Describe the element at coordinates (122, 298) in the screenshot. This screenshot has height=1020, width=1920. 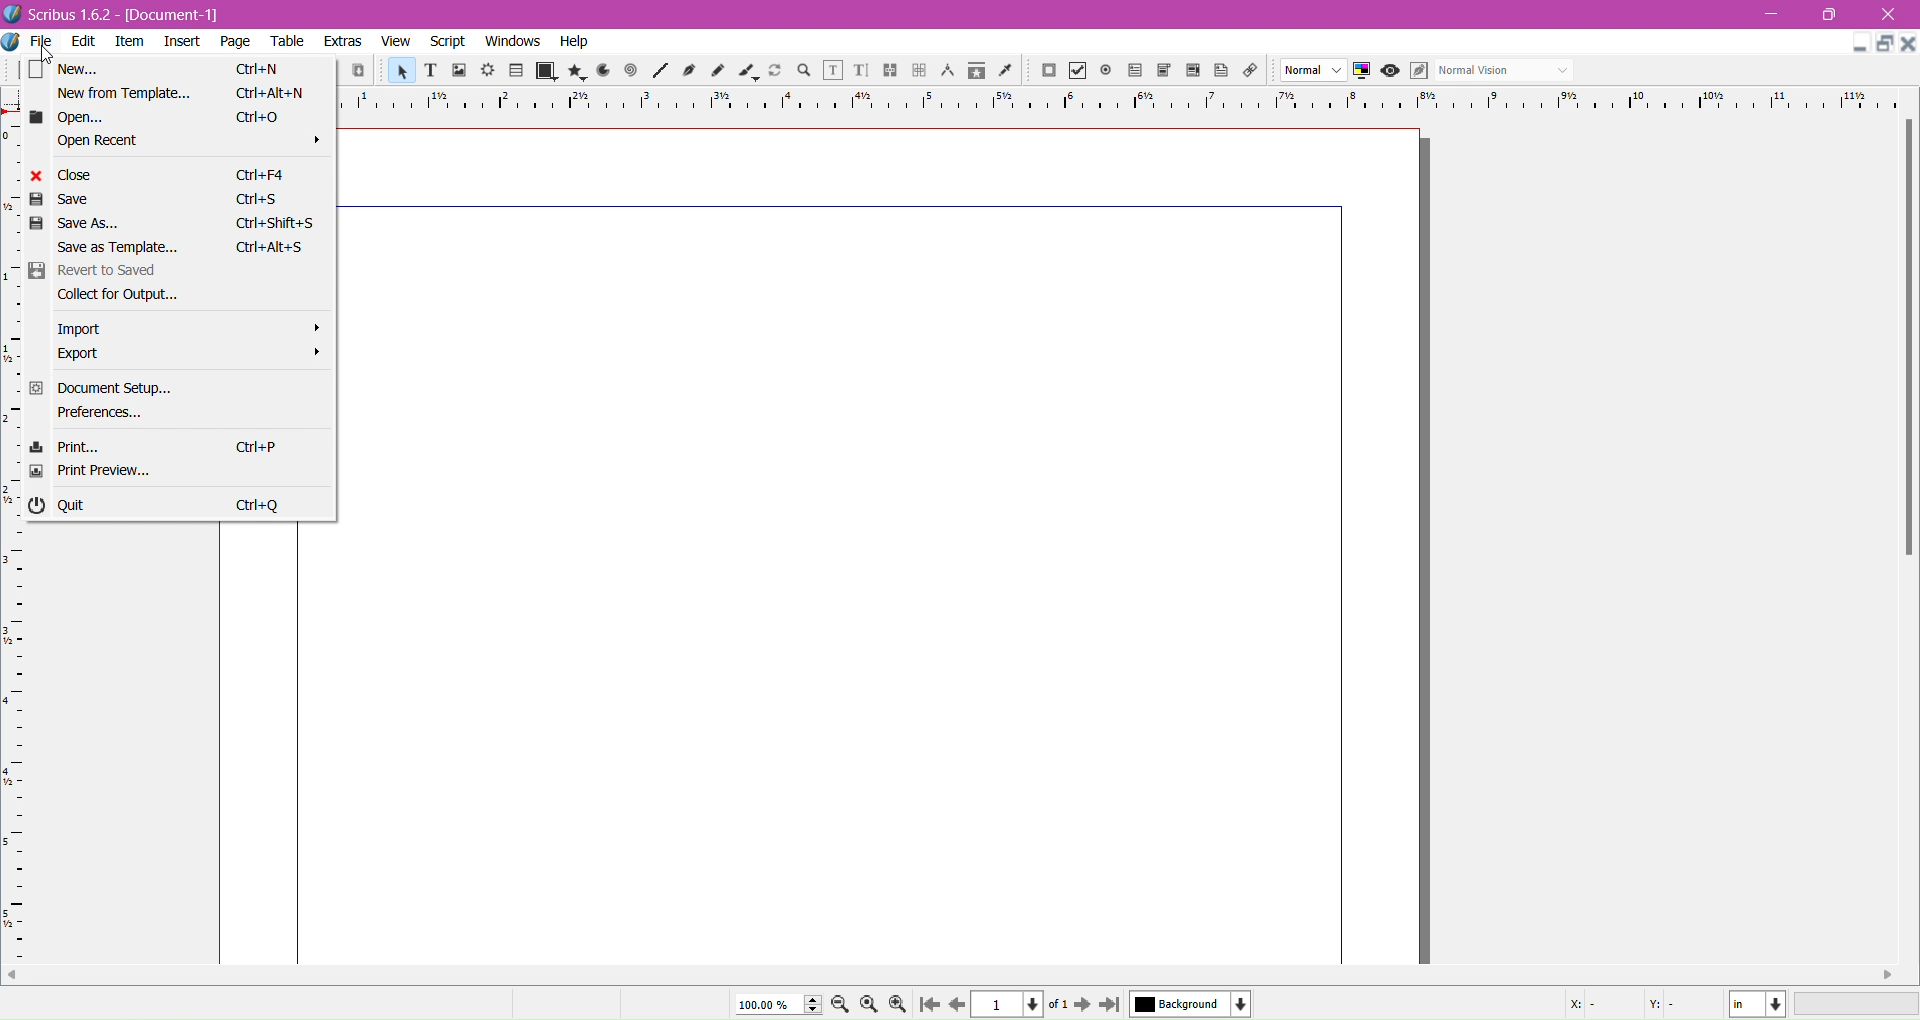
I see `Collect for Output` at that location.